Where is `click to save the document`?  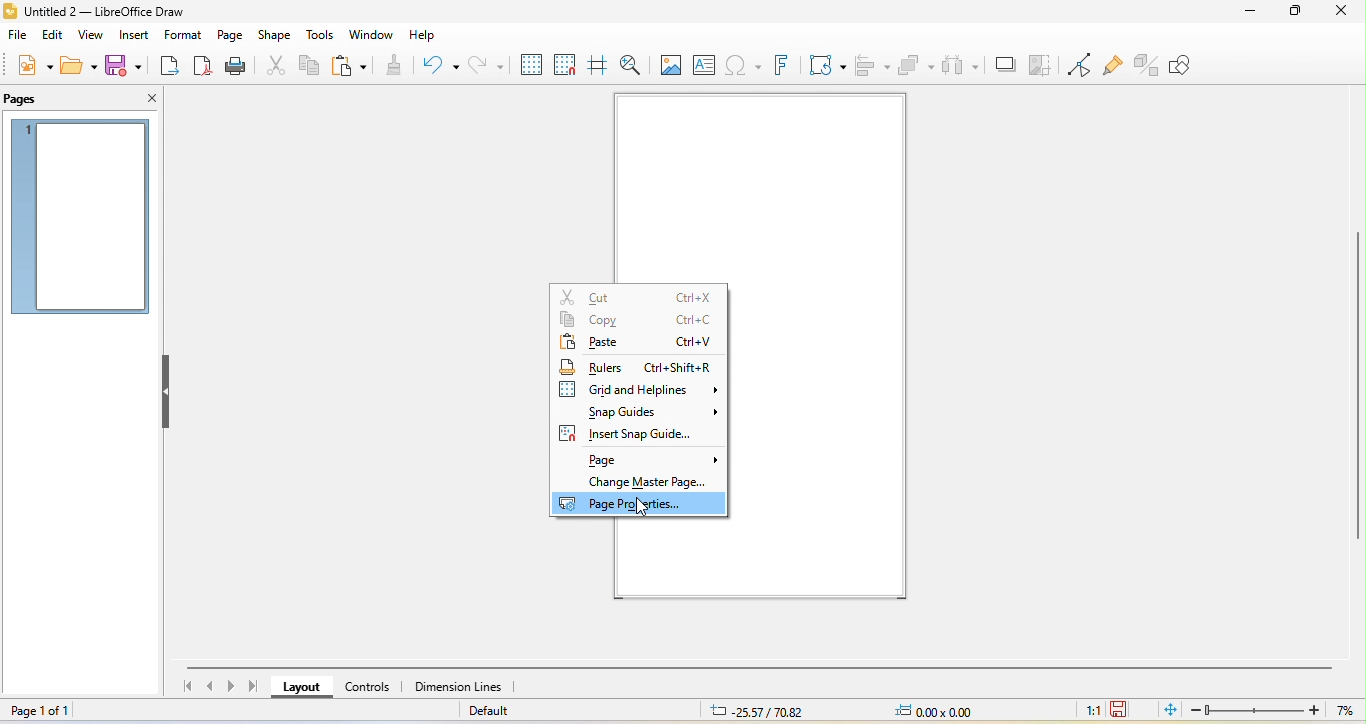
click to save the document is located at coordinates (1120, 708).